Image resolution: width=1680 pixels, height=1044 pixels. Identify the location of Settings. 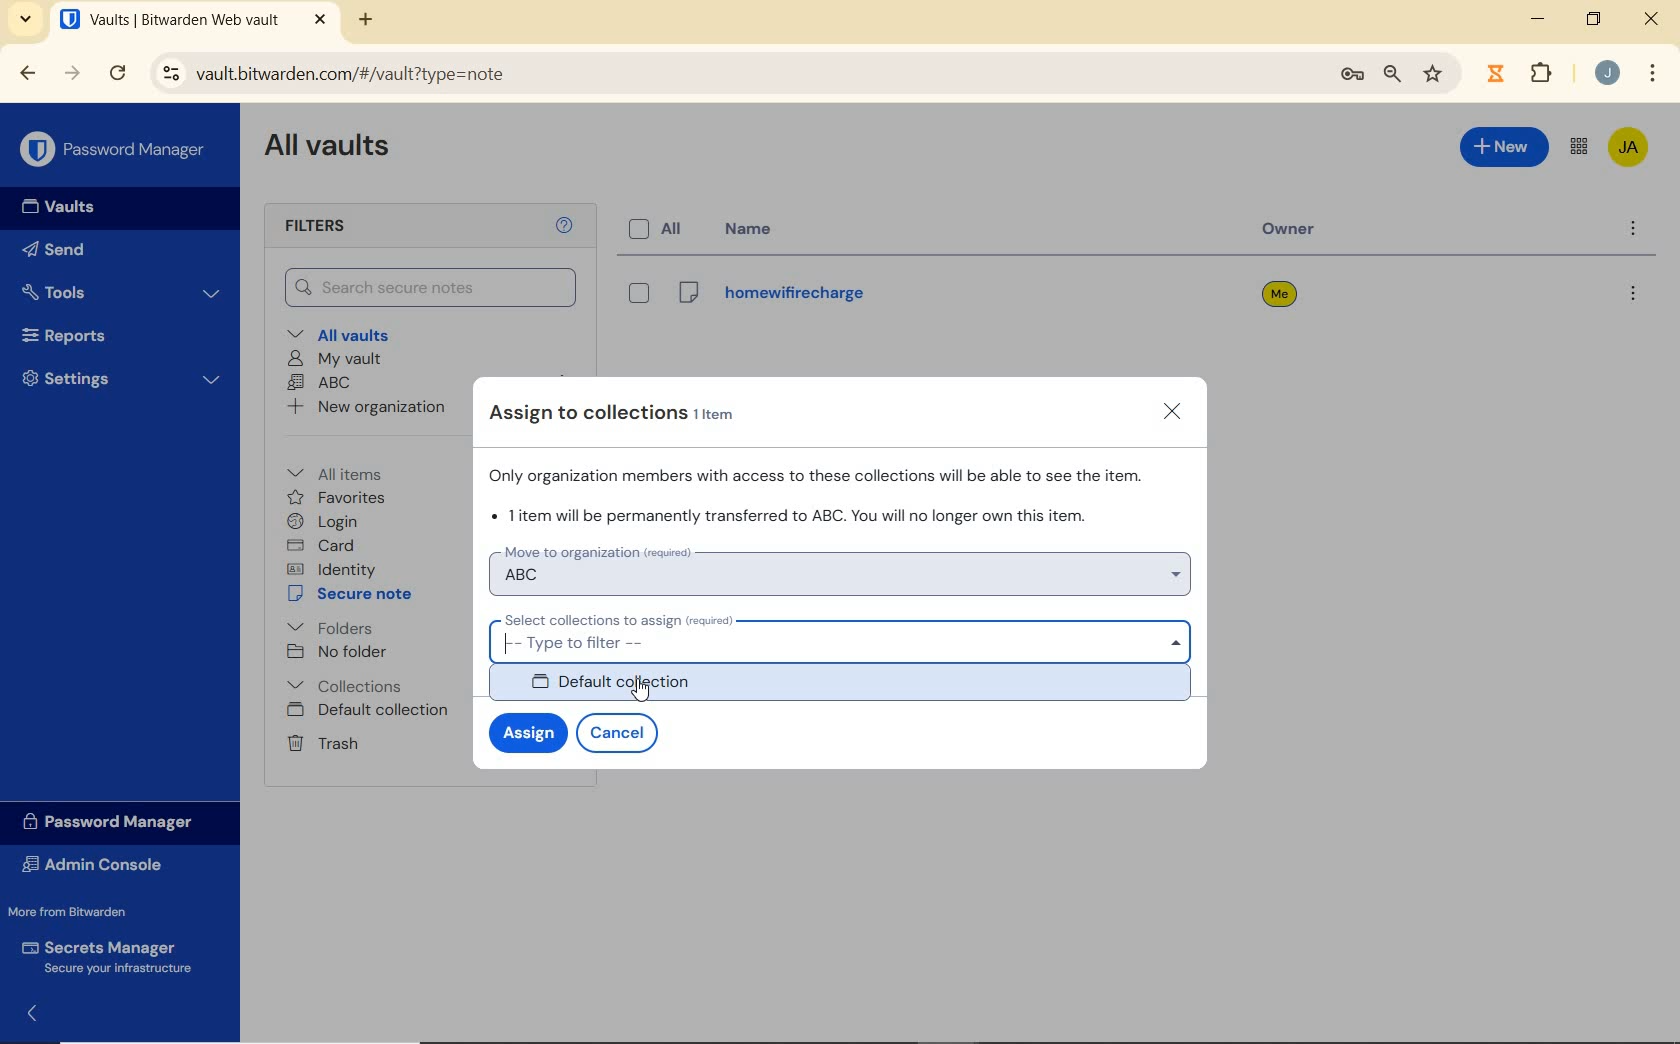
(119, 378).